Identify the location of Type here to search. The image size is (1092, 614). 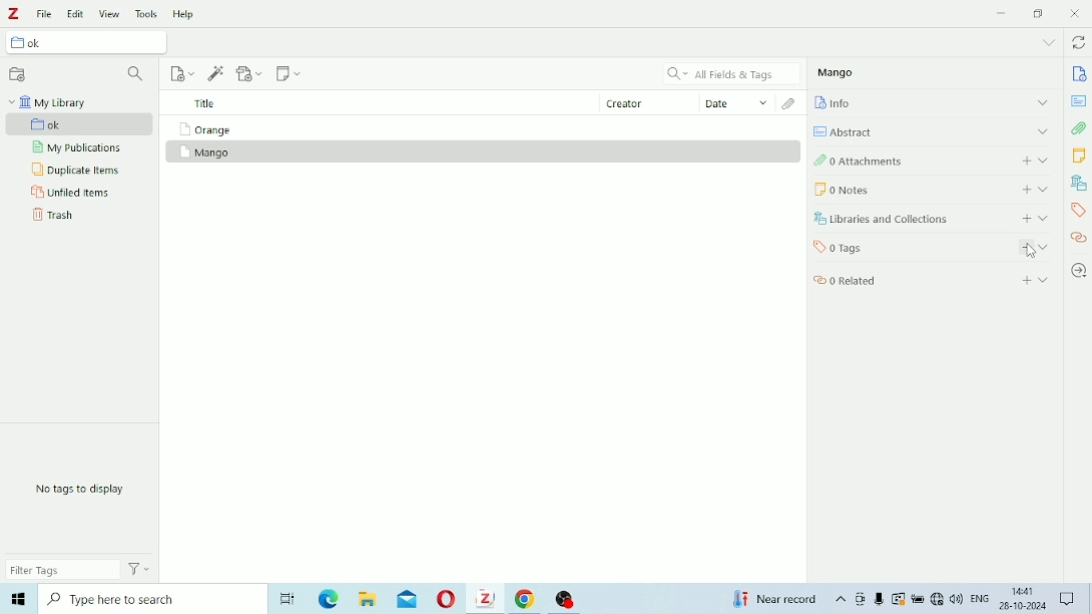
(152, 599).